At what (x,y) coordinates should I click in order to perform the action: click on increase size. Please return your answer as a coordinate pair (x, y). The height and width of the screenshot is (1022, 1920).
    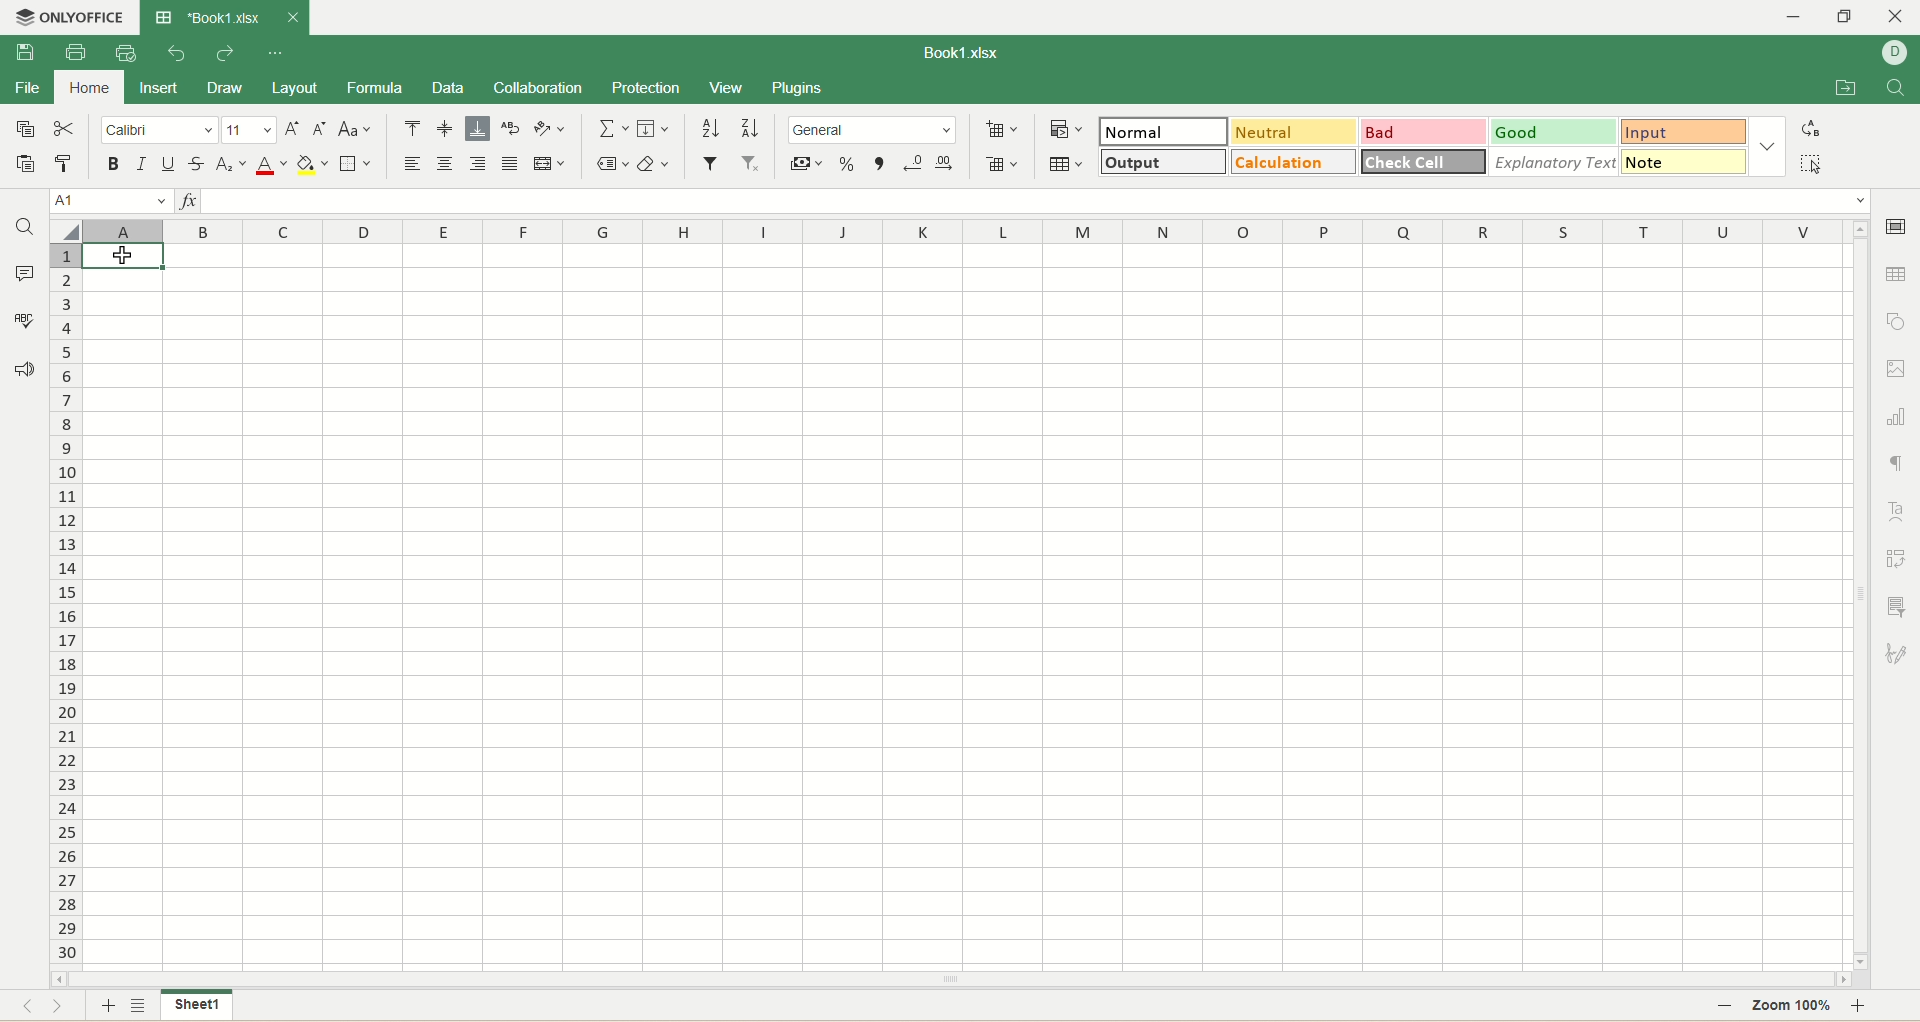
    Looking at the image, I should click on (294, 129).